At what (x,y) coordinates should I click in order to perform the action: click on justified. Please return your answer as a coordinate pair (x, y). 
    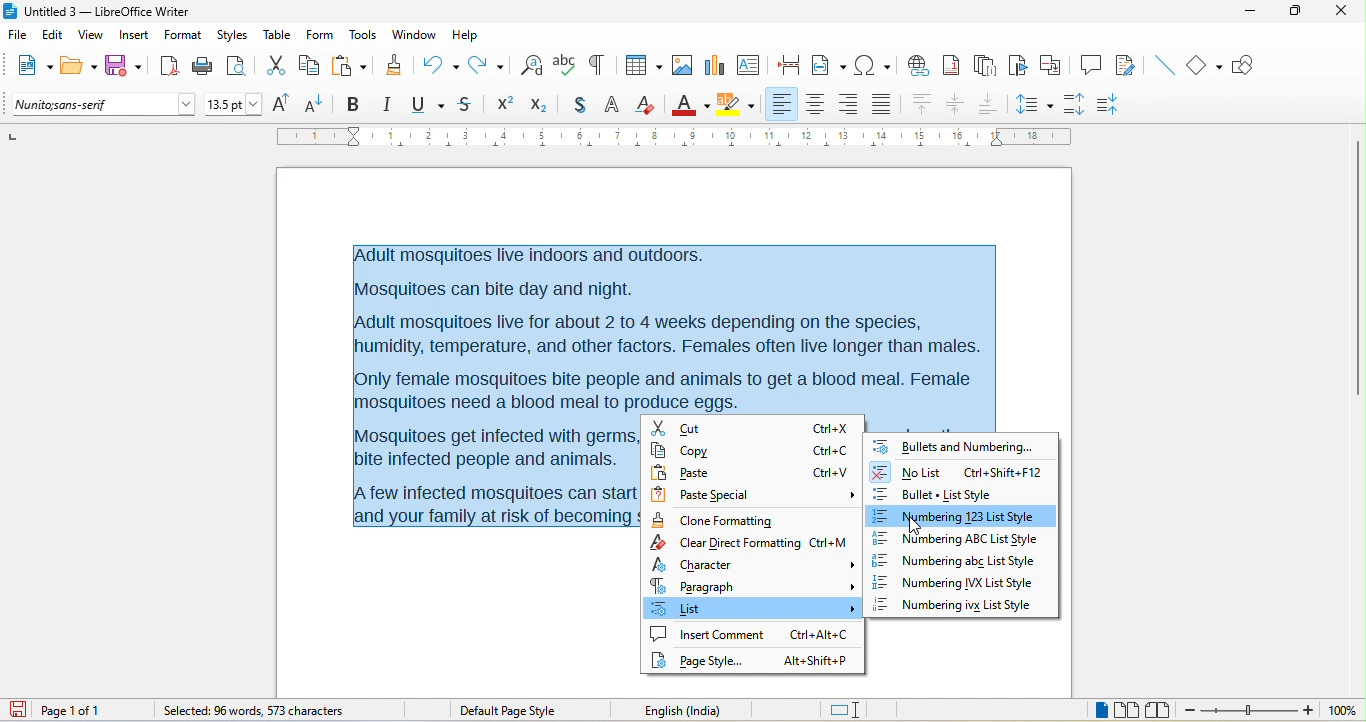
    Looking at the image, I should click on (884, 107).